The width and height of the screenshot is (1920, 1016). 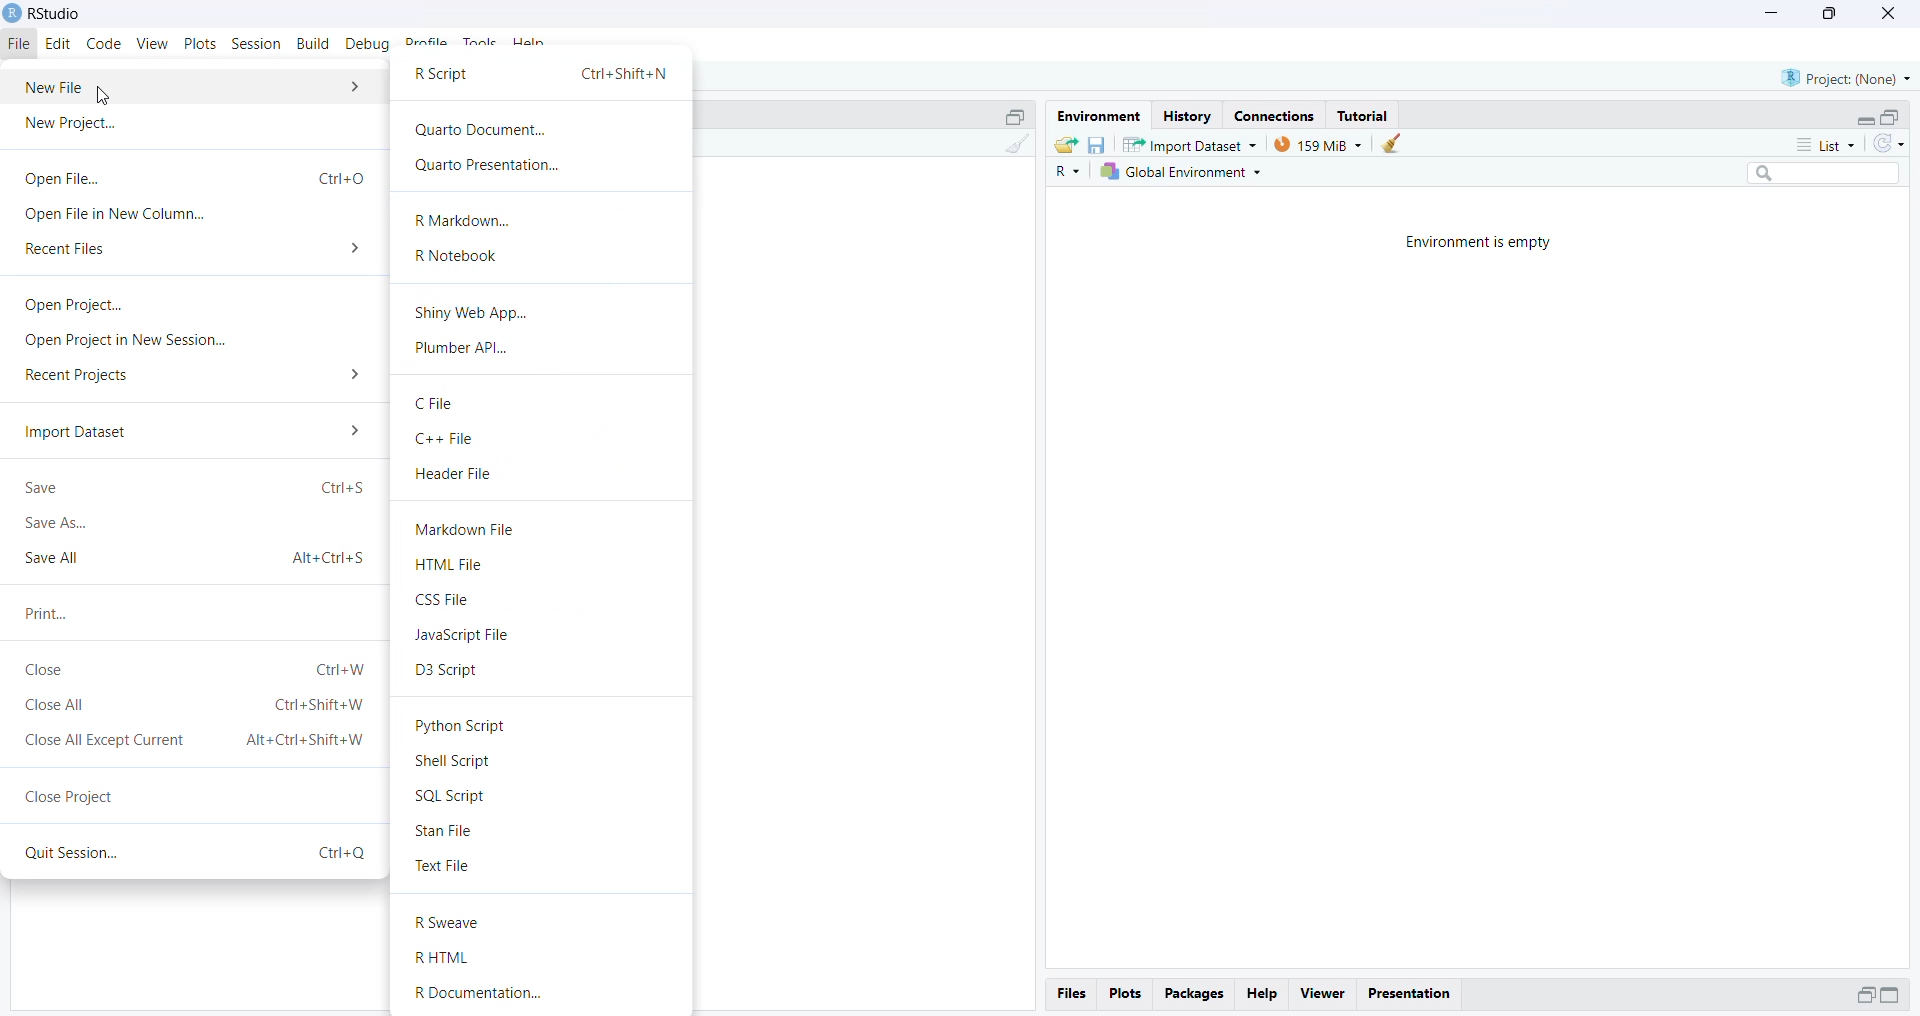 I want to click on HTML File, so click(x=451, y=565).